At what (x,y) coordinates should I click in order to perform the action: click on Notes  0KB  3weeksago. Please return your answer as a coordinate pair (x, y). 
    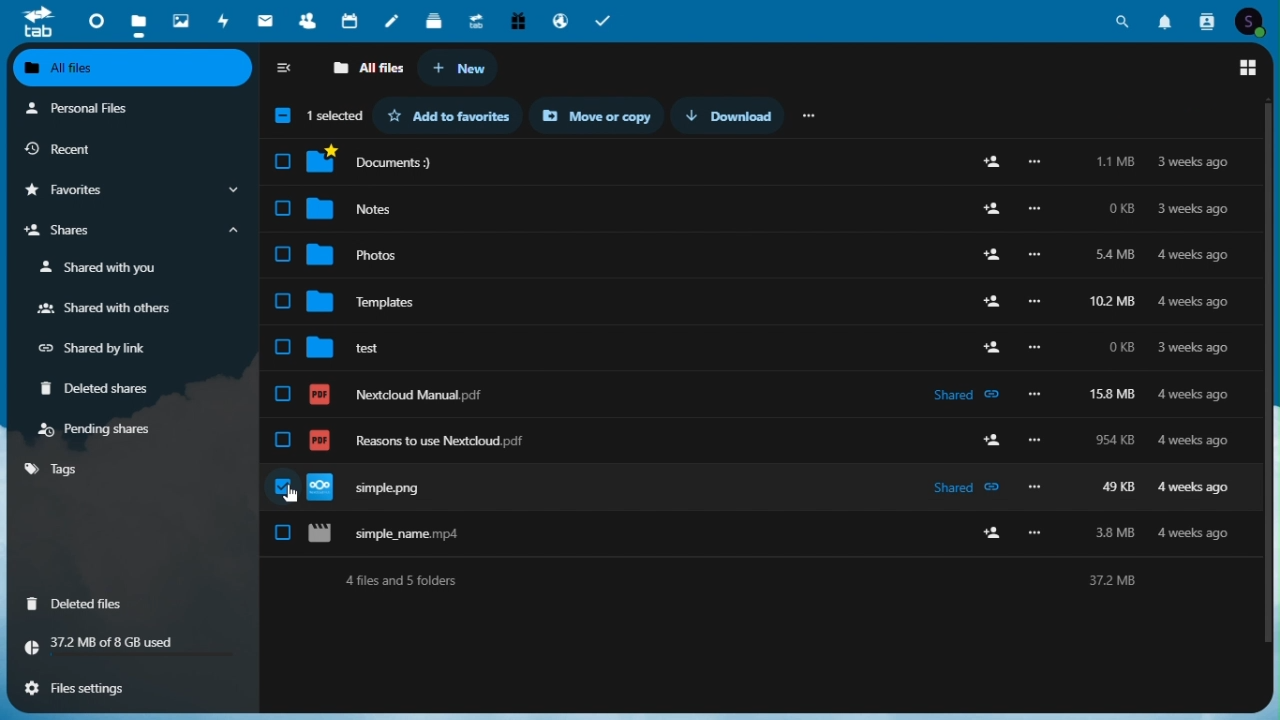
    Looking at the image, I should click on (761, 204).